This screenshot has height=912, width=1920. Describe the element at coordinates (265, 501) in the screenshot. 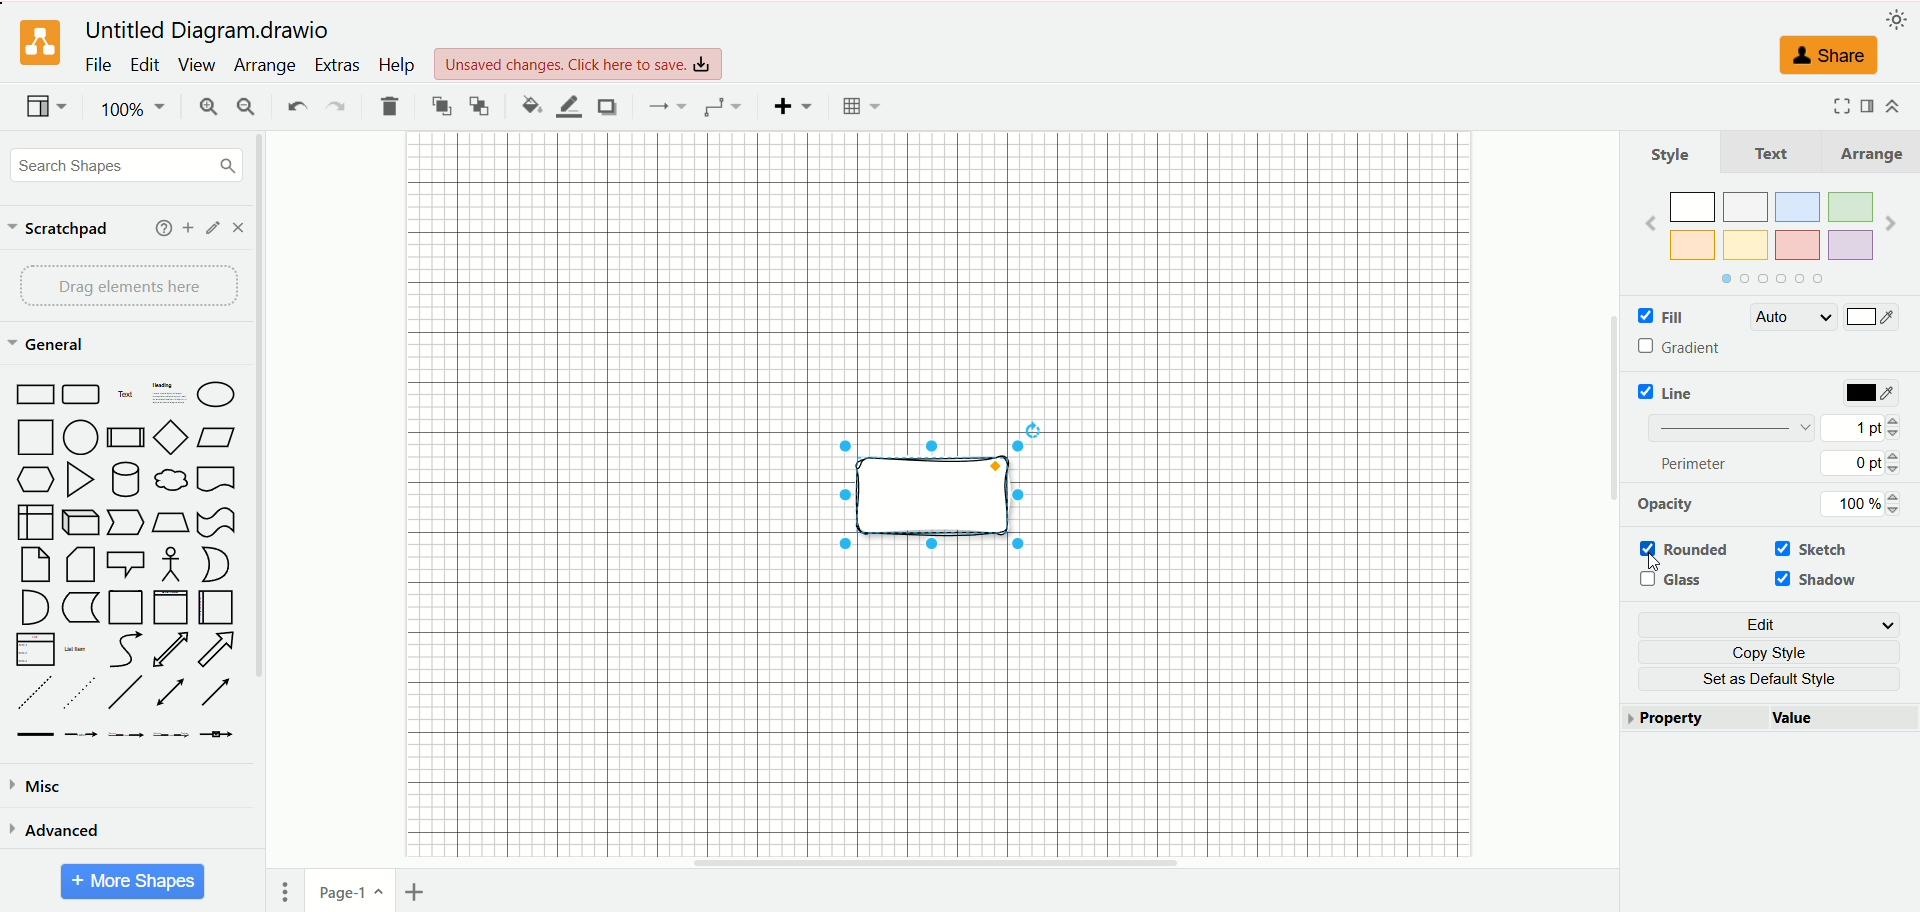

I see `vertical scroll bar` at that location.